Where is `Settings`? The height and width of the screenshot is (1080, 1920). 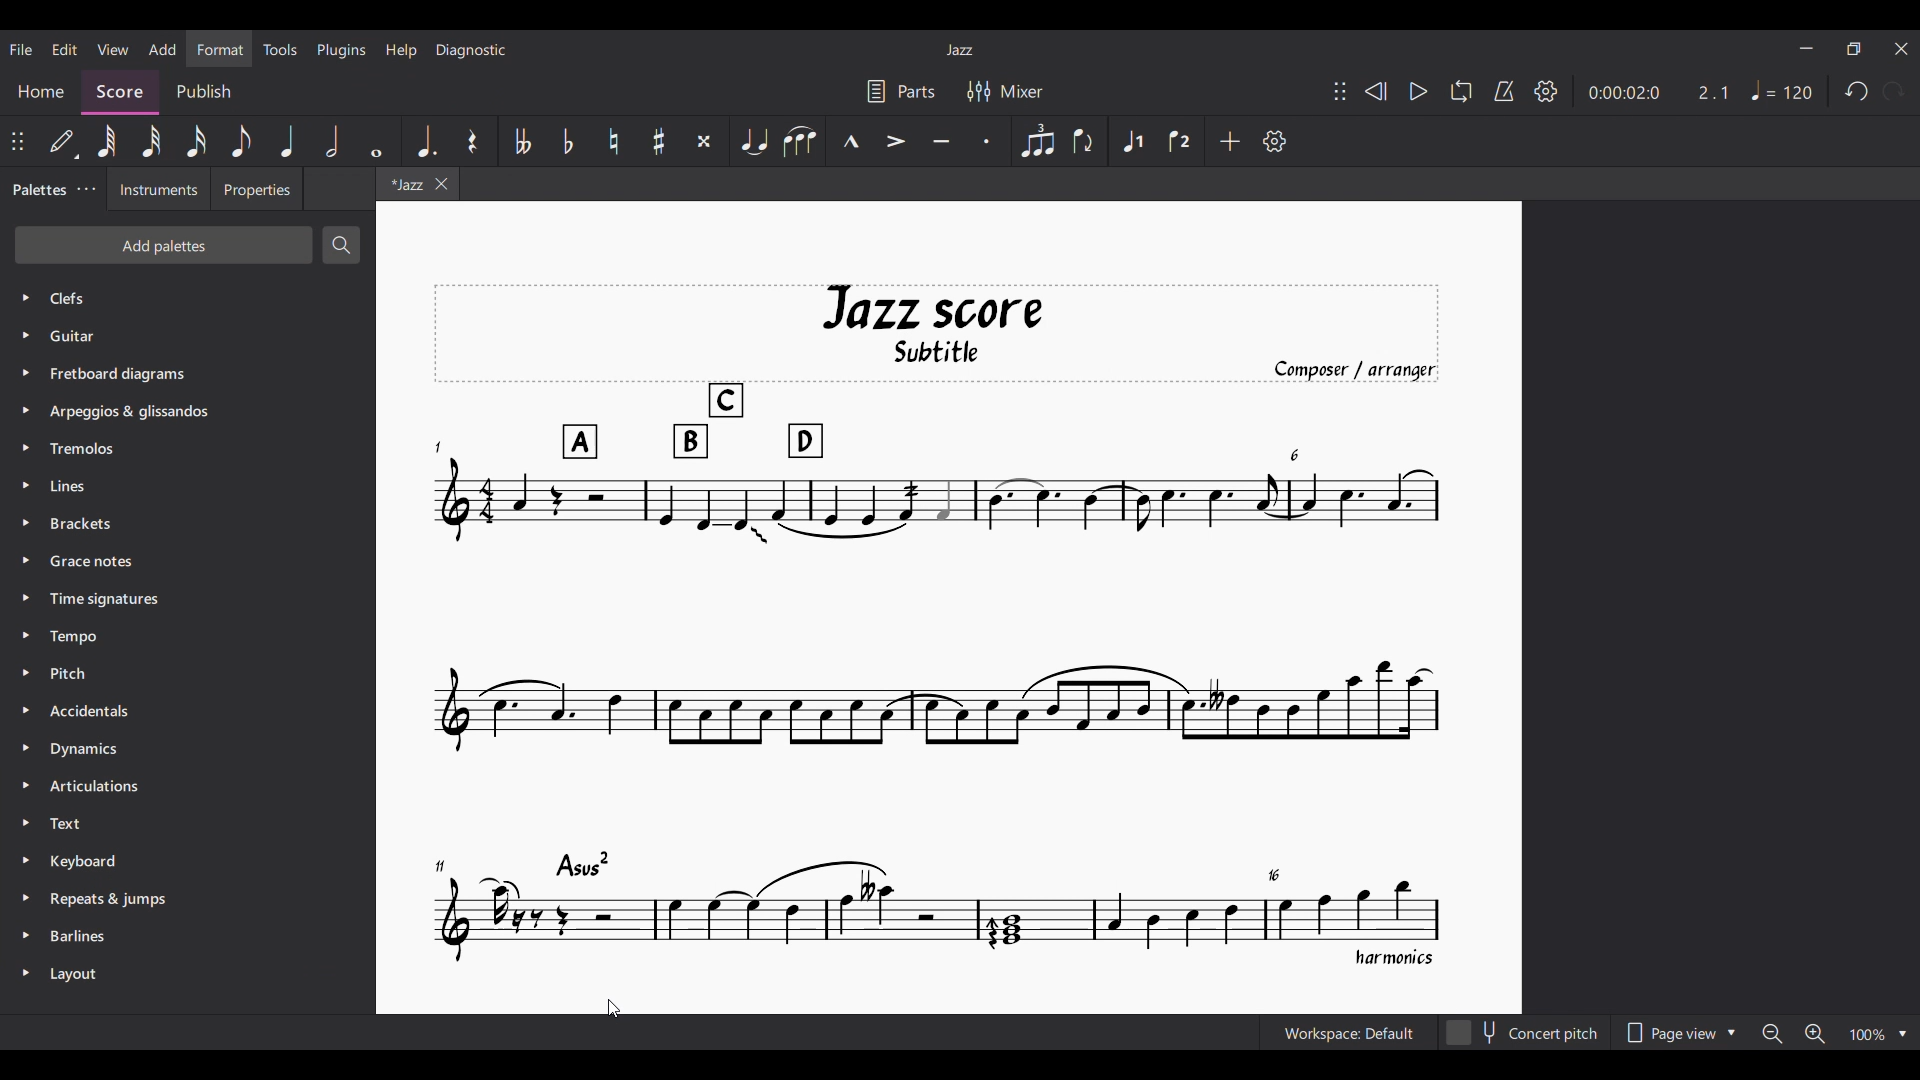
Settings is located at coordinates (1546, 91).